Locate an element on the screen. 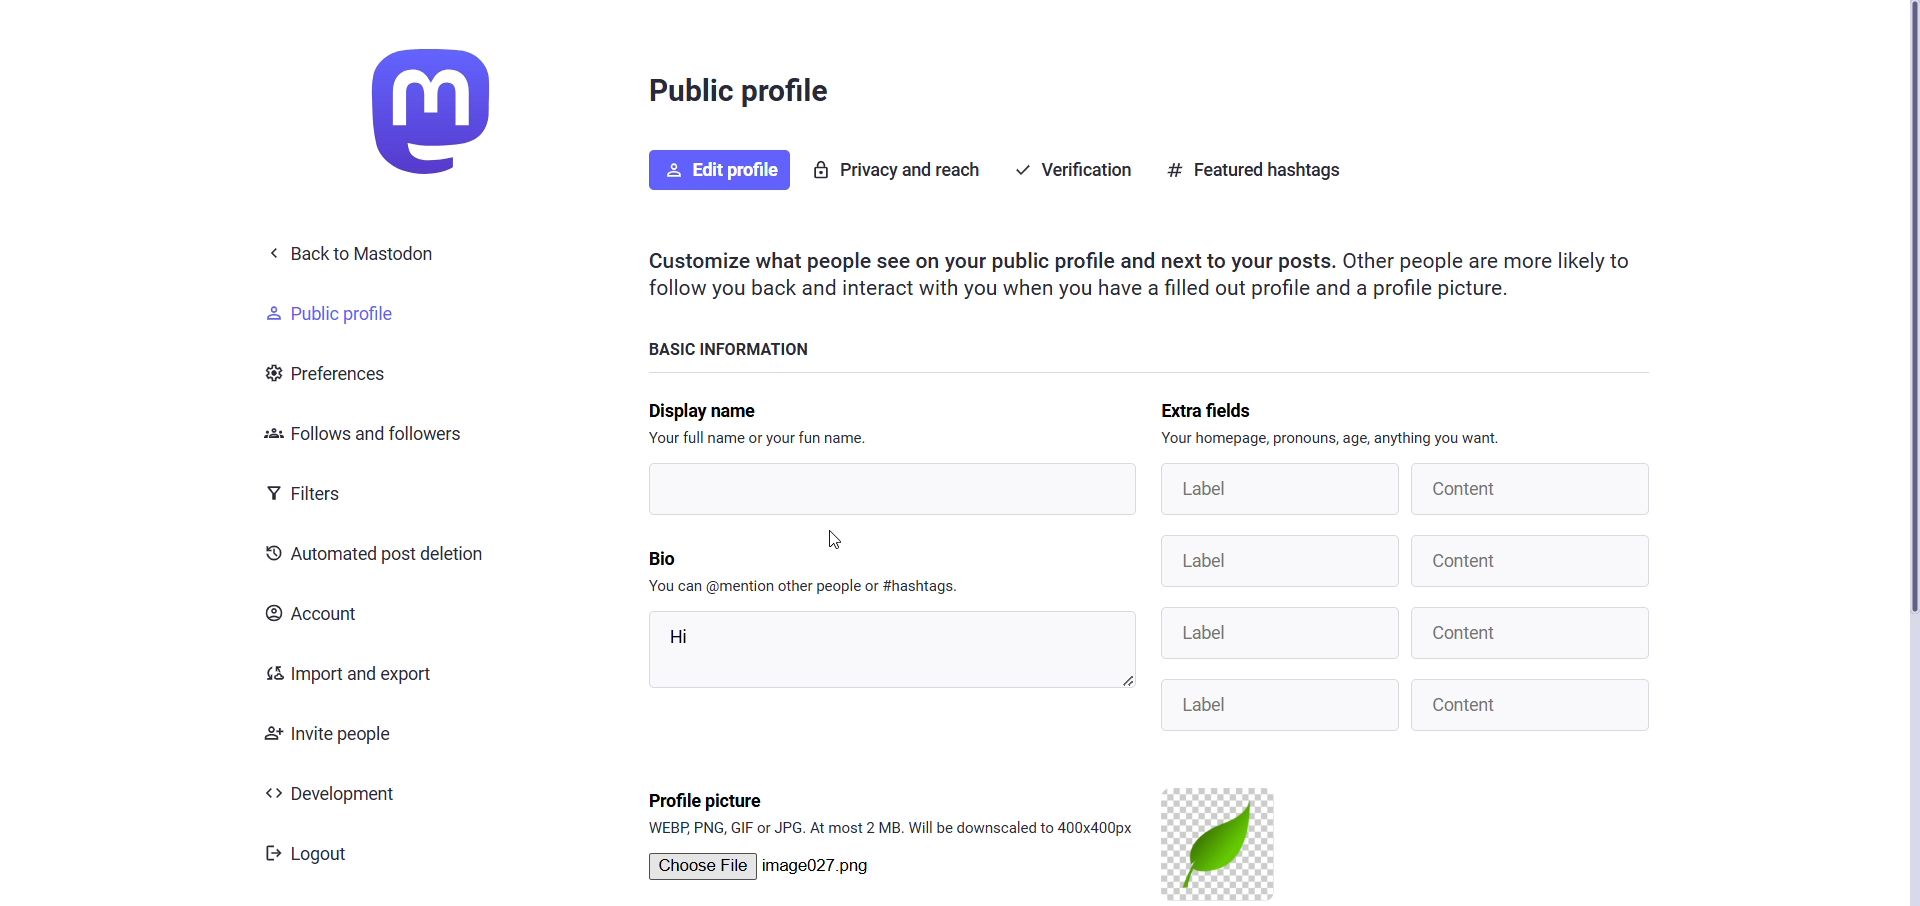  Choose File | No file chosen is located at coordinates (760, 866).